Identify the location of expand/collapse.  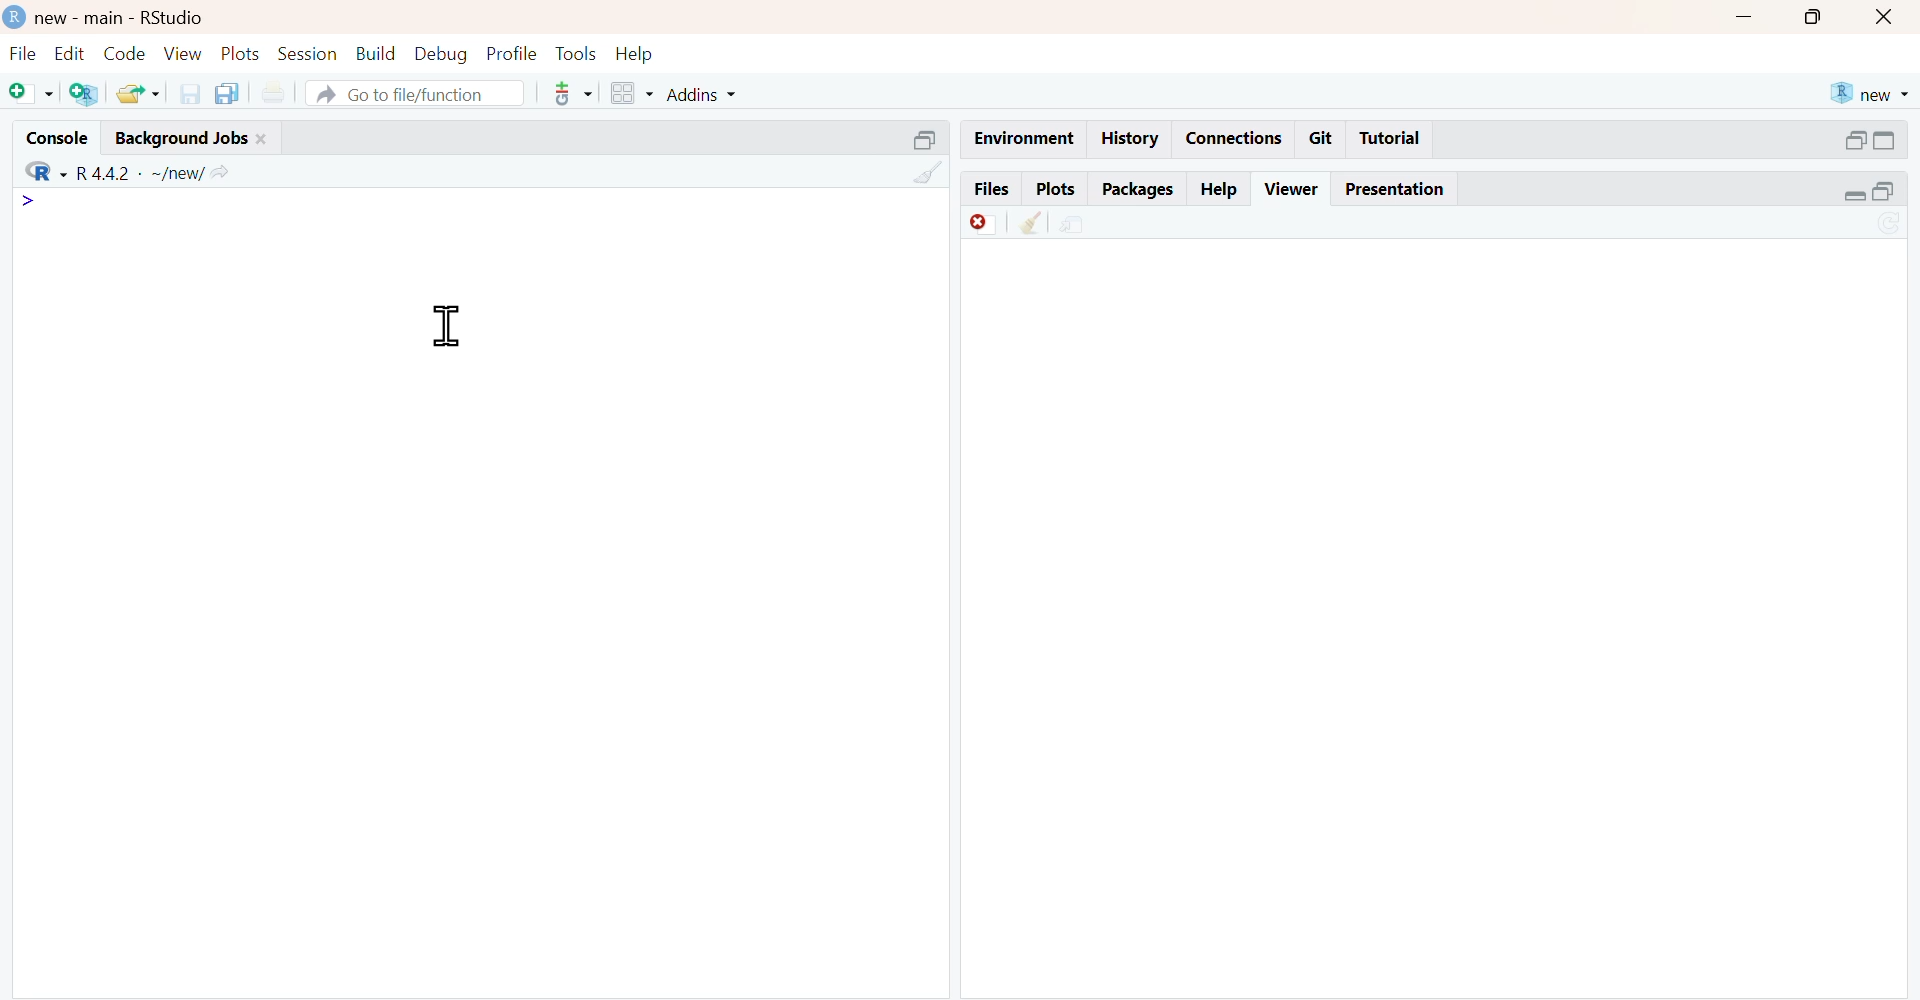
(1854, 196).